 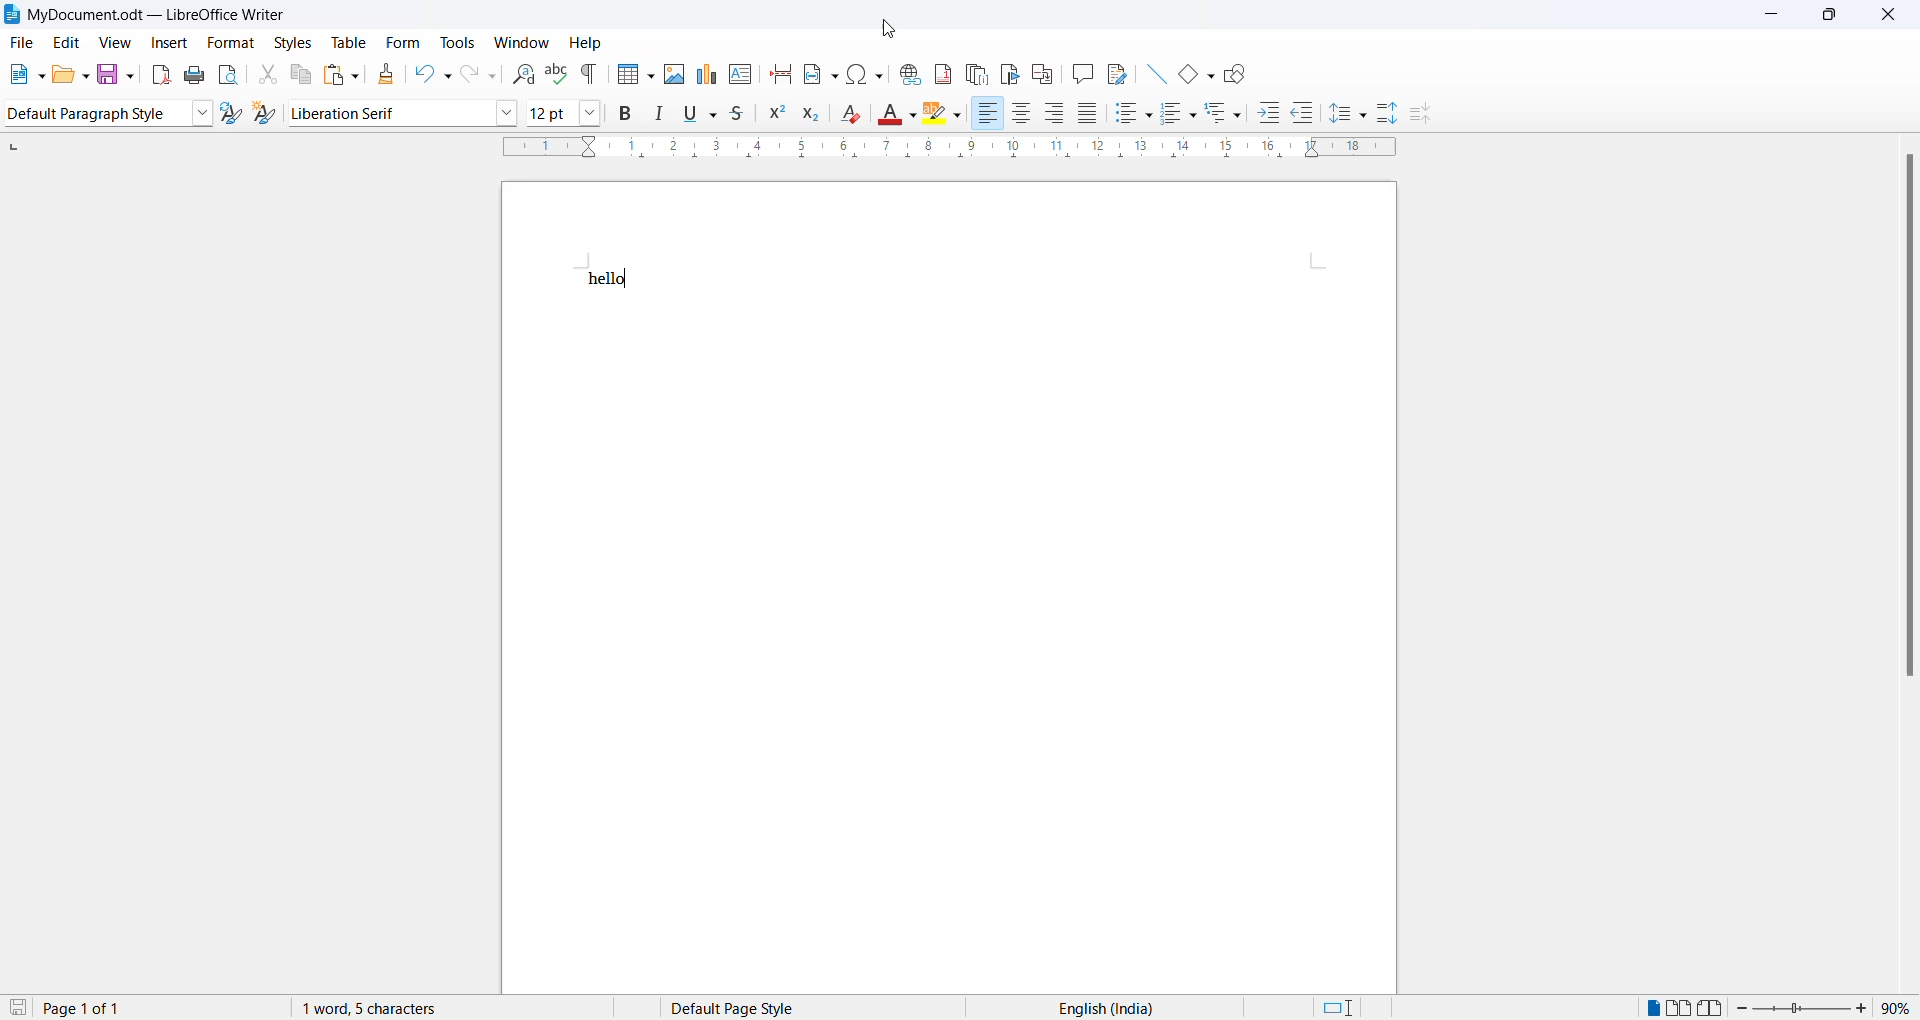 I want to click on Export as PDF, so click(x=155, y=77).